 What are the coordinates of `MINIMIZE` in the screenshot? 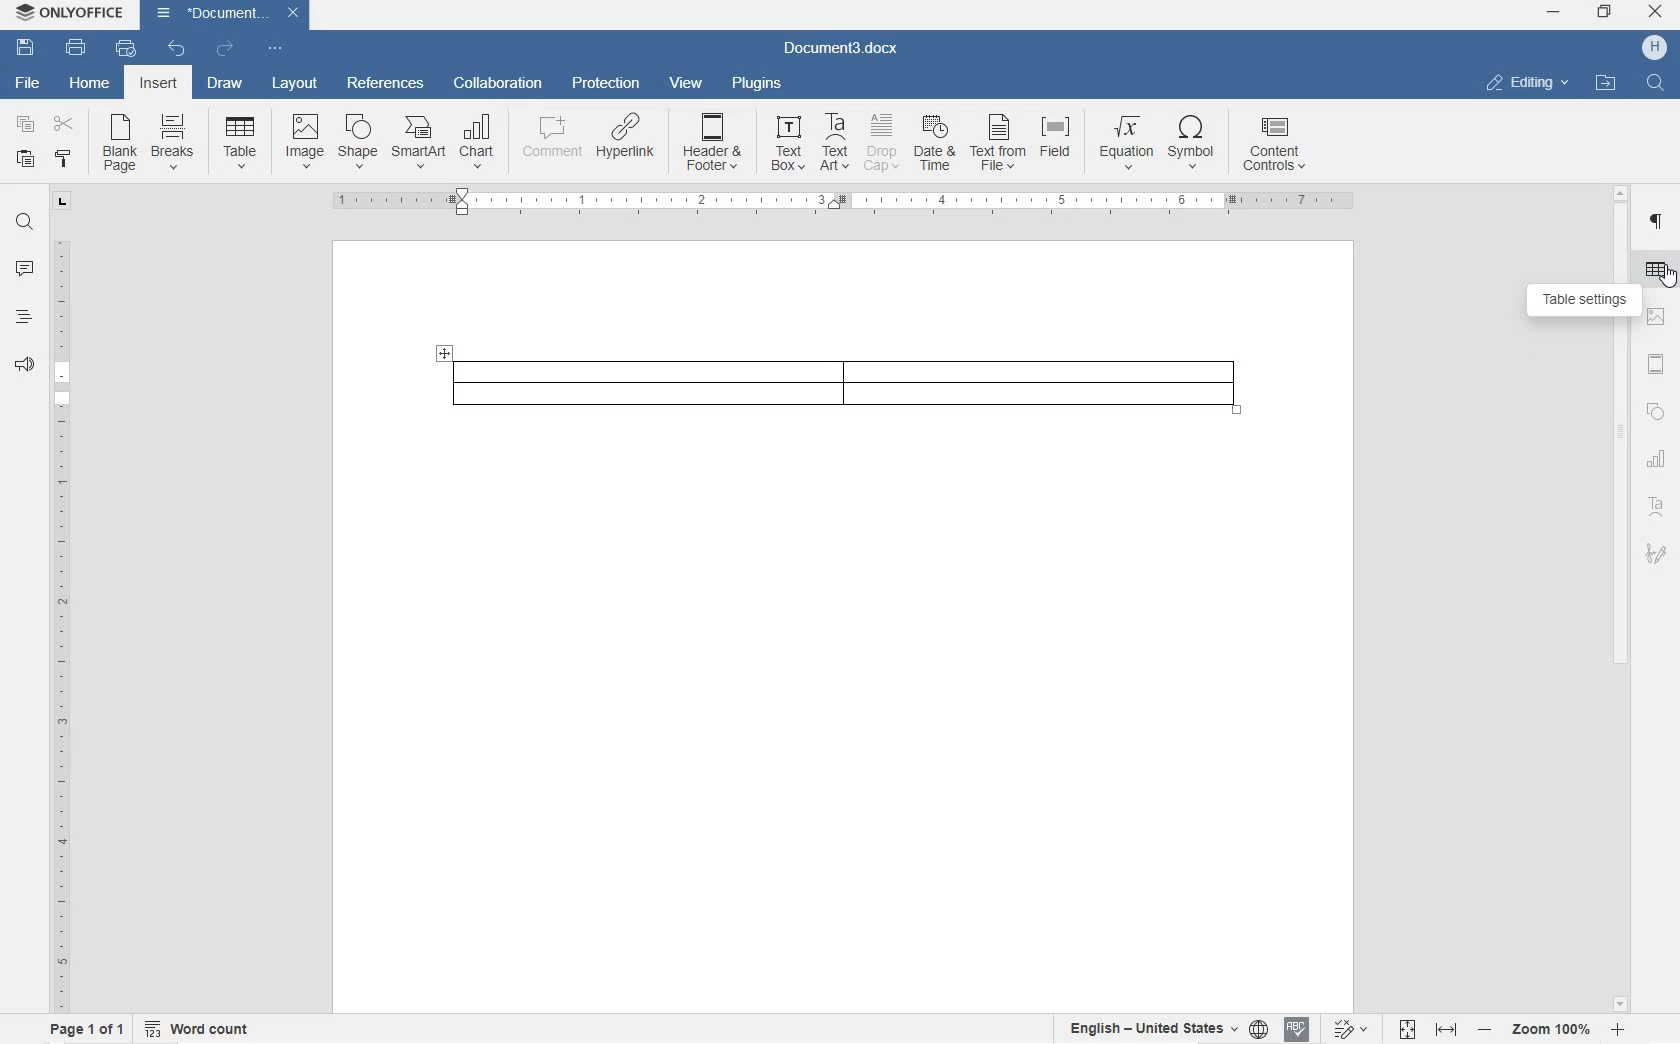 It's located at (1555, 13).